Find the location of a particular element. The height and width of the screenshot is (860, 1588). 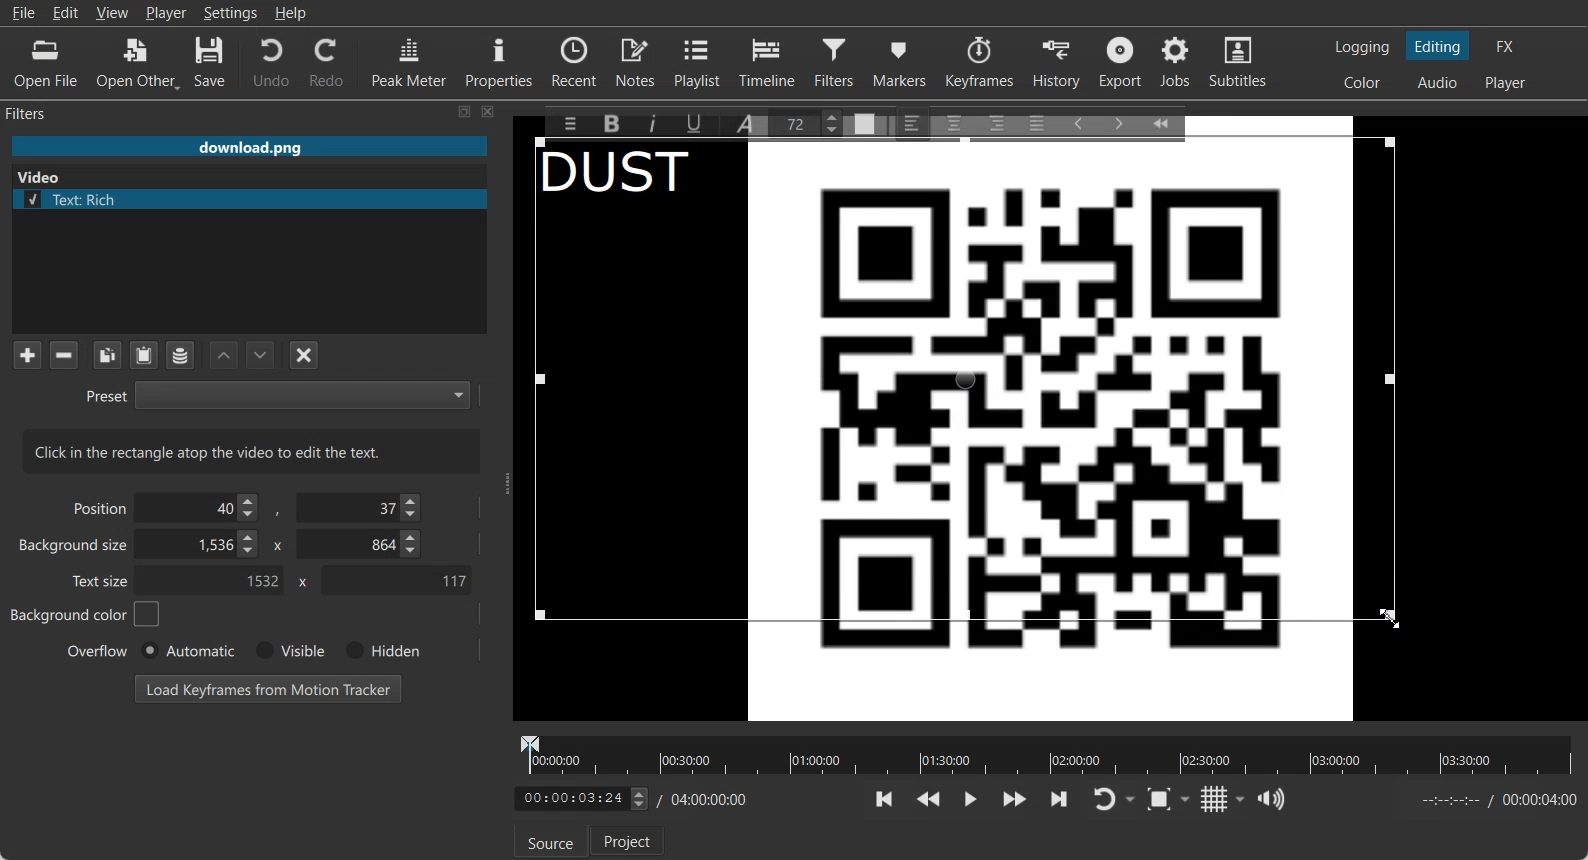

Drop down box is located at coordinates (1189, 798).